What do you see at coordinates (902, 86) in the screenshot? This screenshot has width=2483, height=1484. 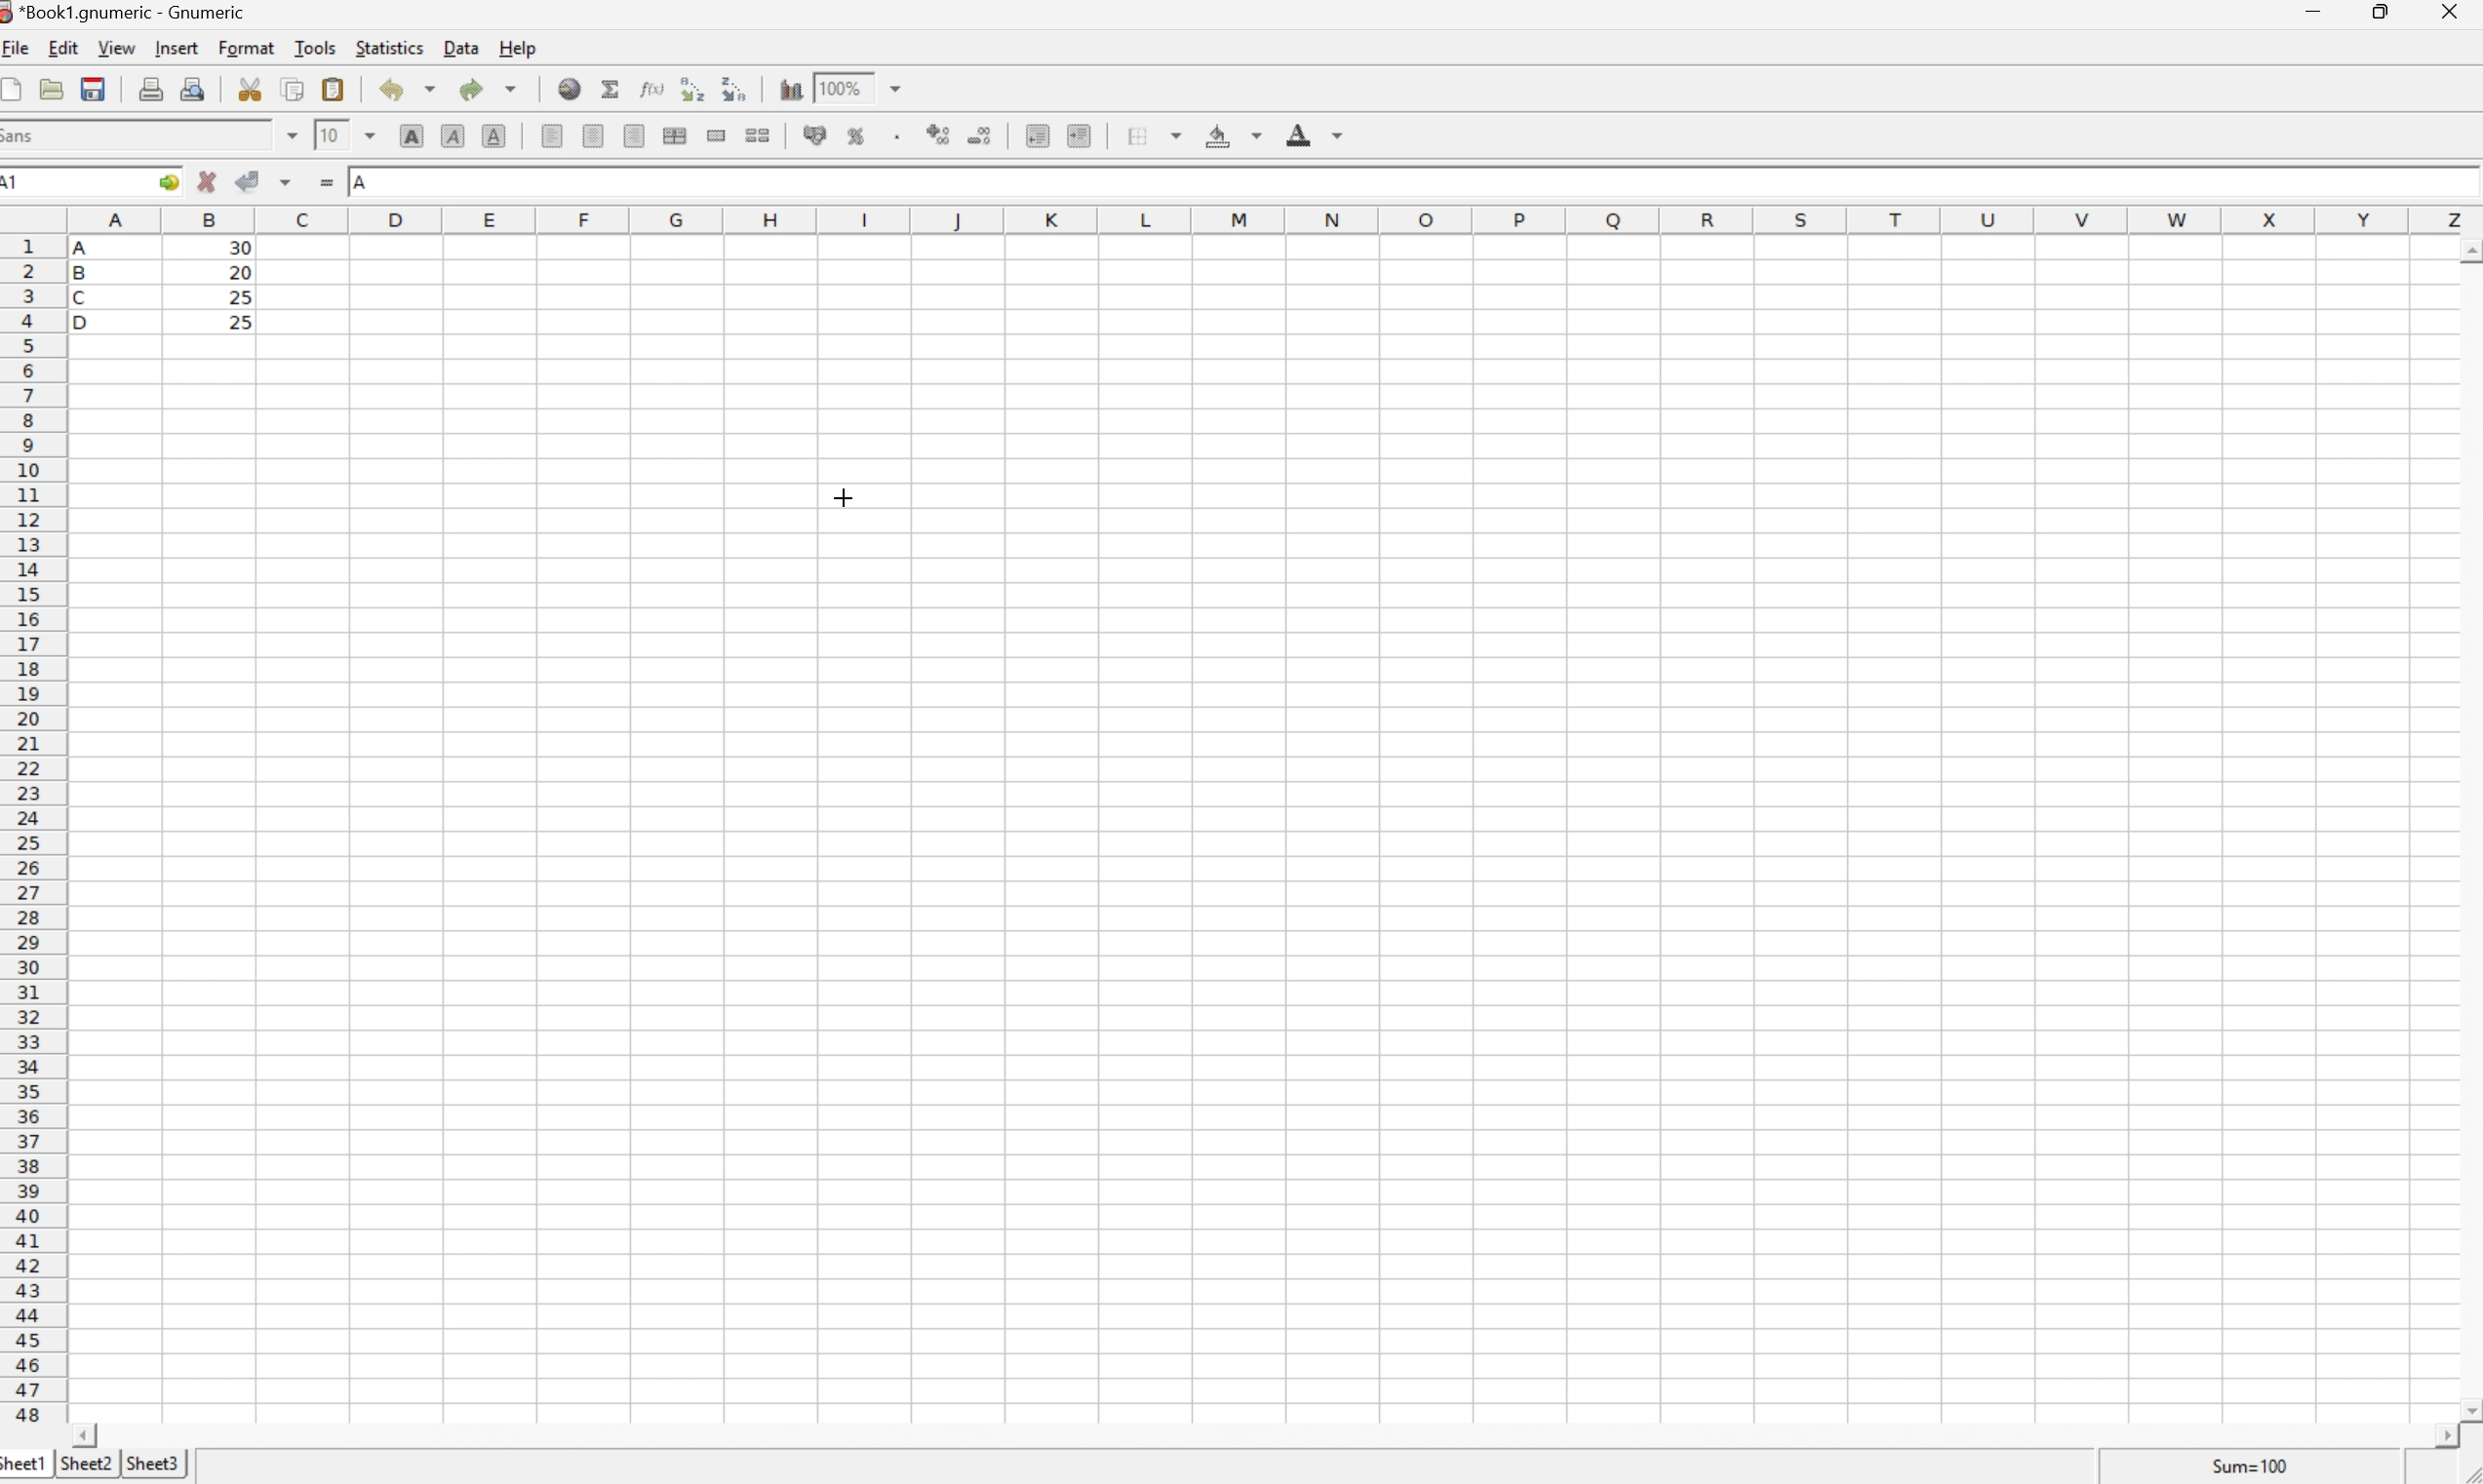 I see `Drop Down` at bounding box center [902, 86].